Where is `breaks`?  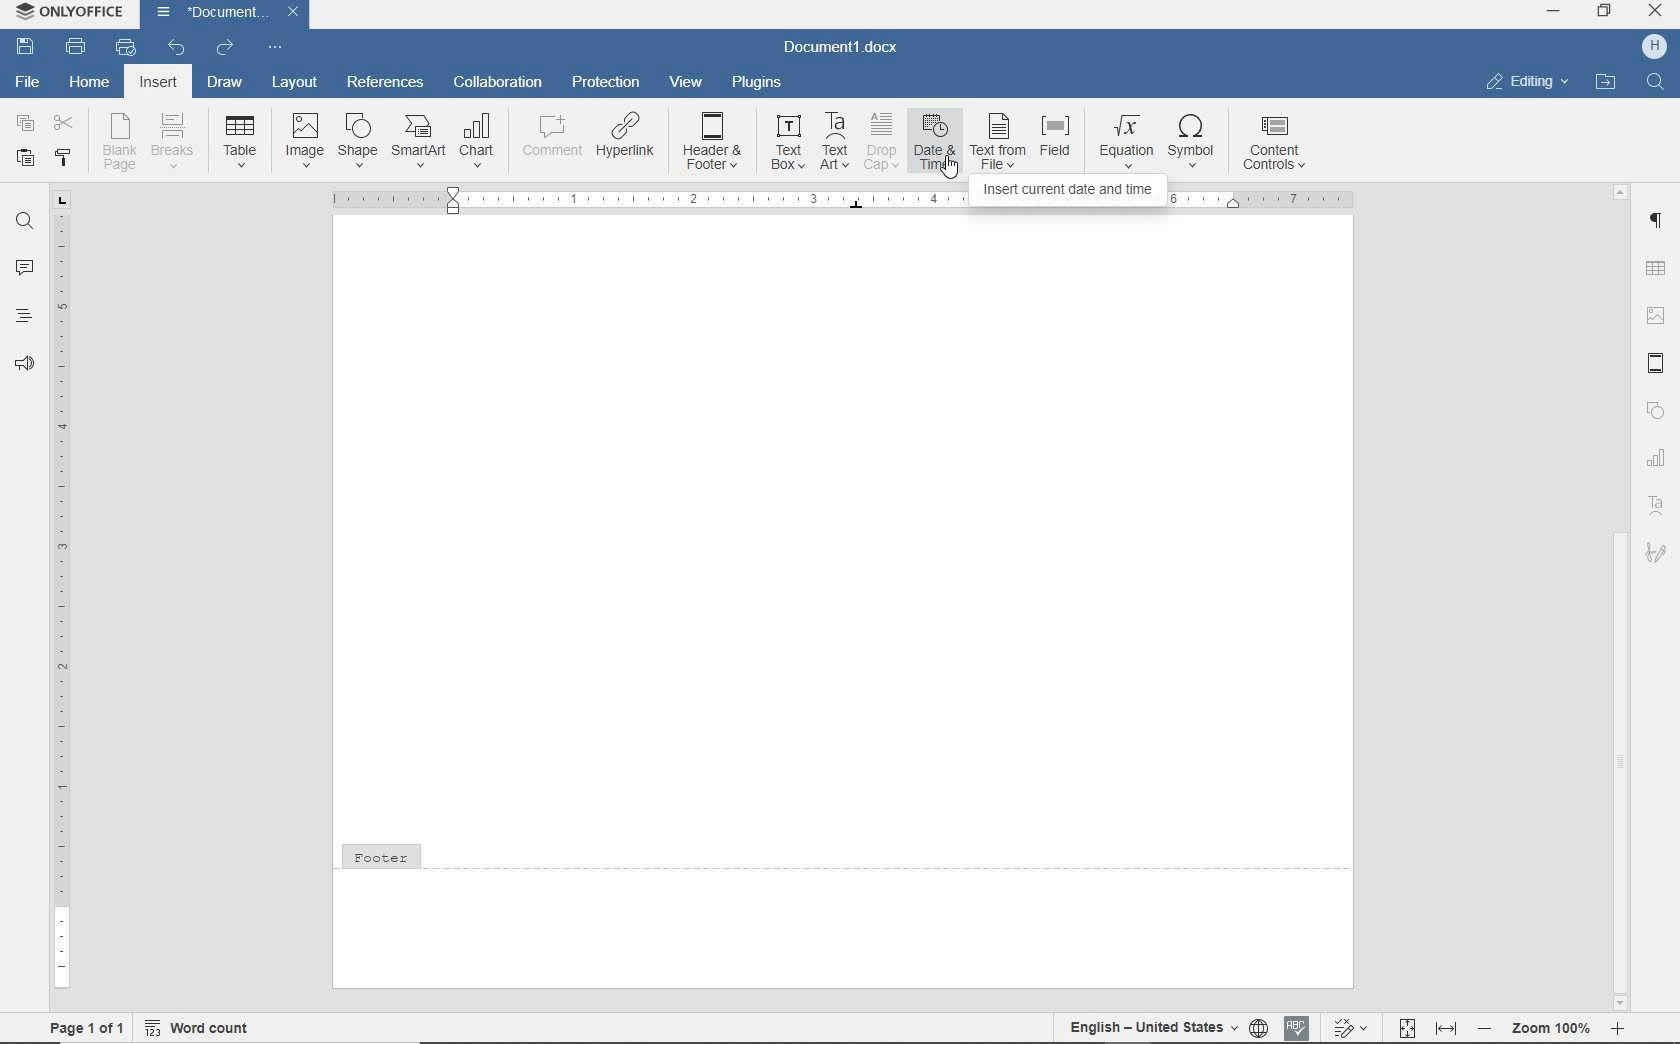
breaks is located at coordinates (175, 142).